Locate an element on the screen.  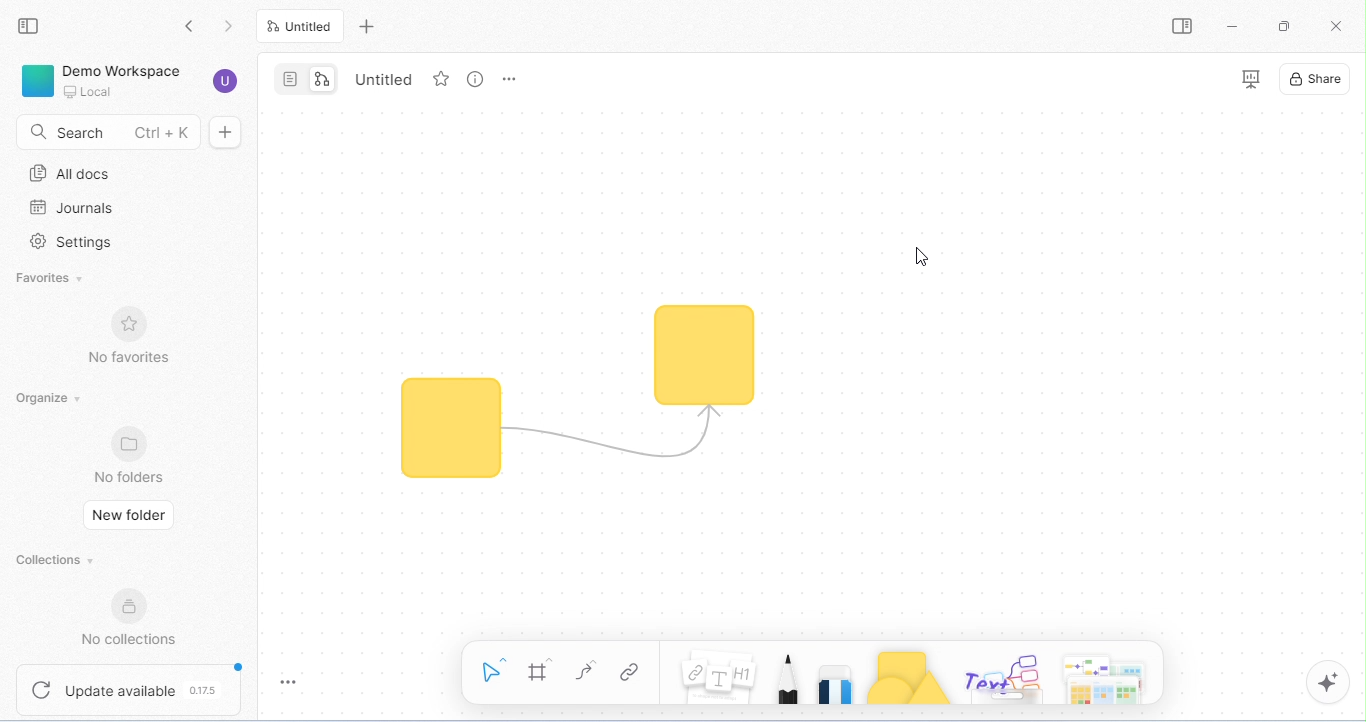
pencil is located at coordinates (788, 676).